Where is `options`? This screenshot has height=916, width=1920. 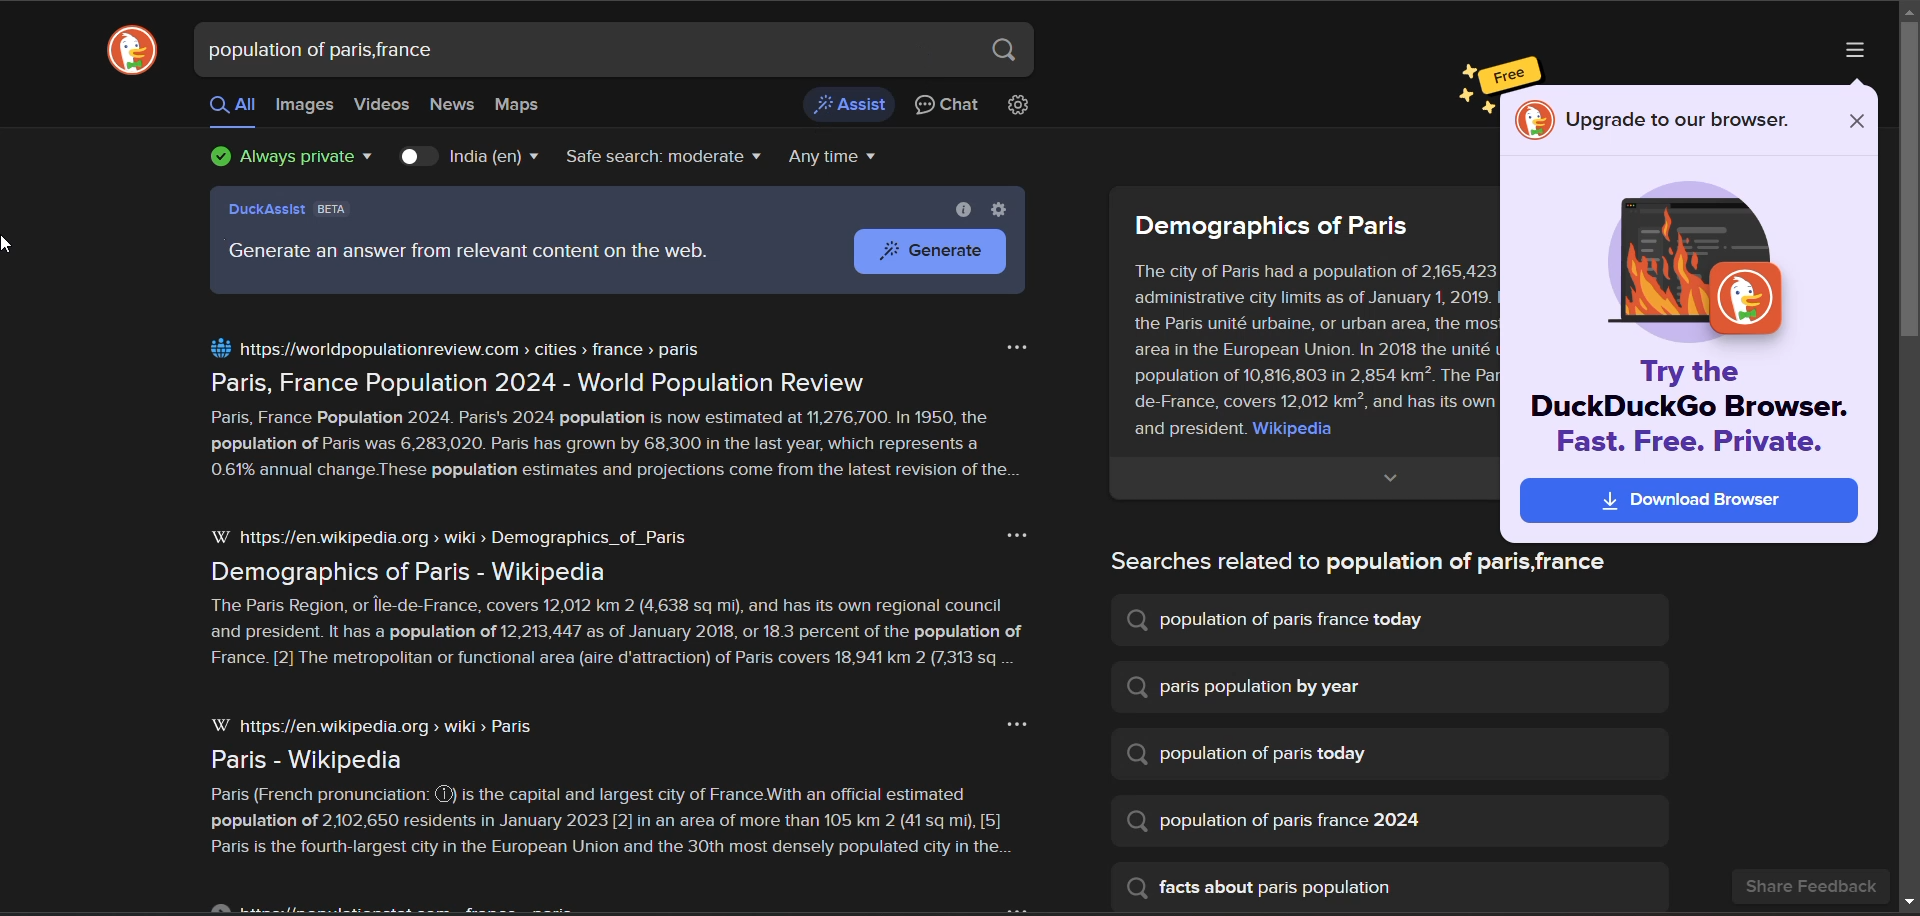
options is located at coordinates (1016, 345).